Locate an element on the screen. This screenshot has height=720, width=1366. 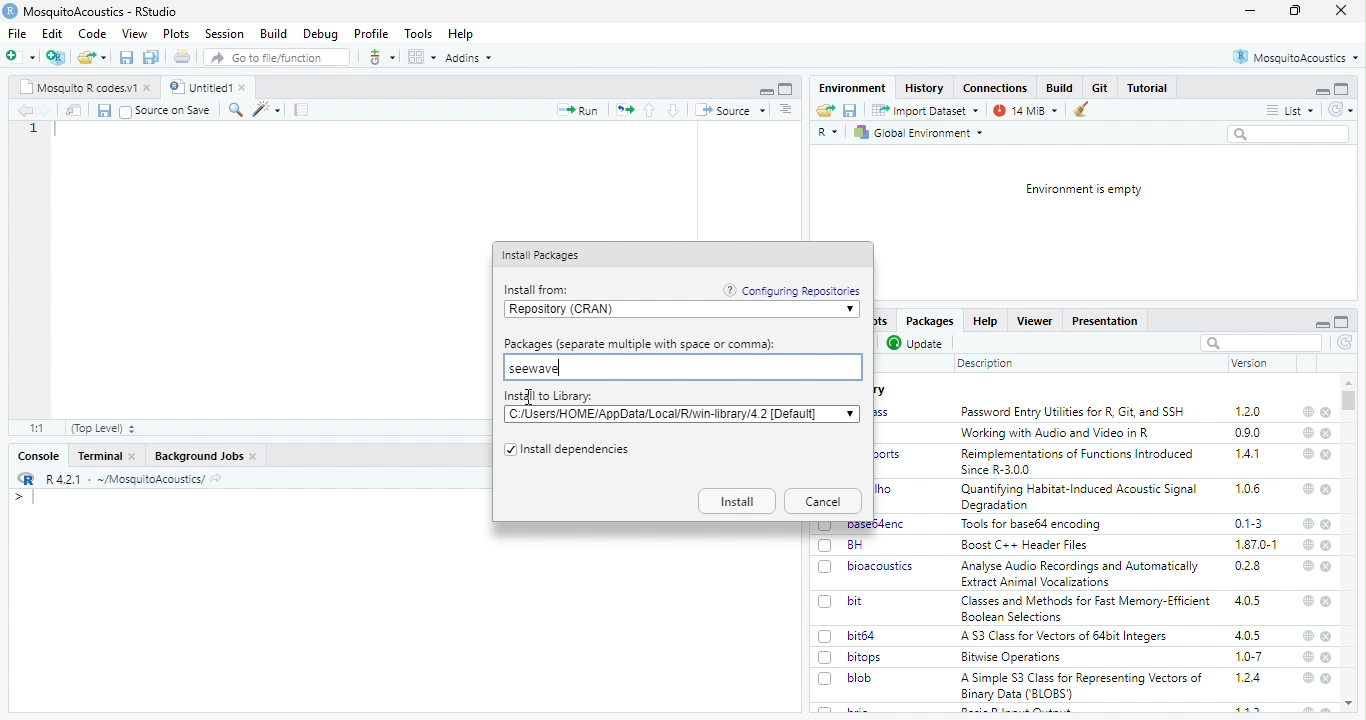
Git is located at coordinates (1102, 87).